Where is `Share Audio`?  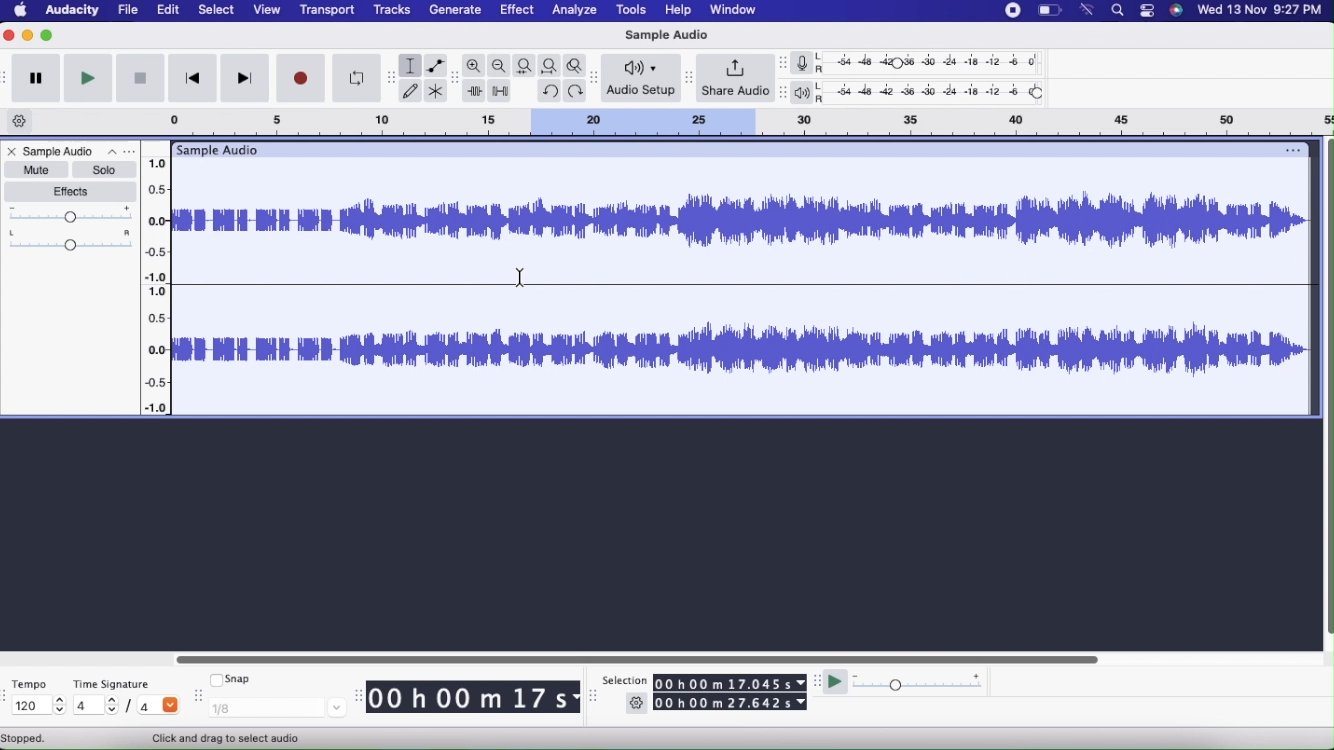 Share Audio is located at coordinates (735, 79).